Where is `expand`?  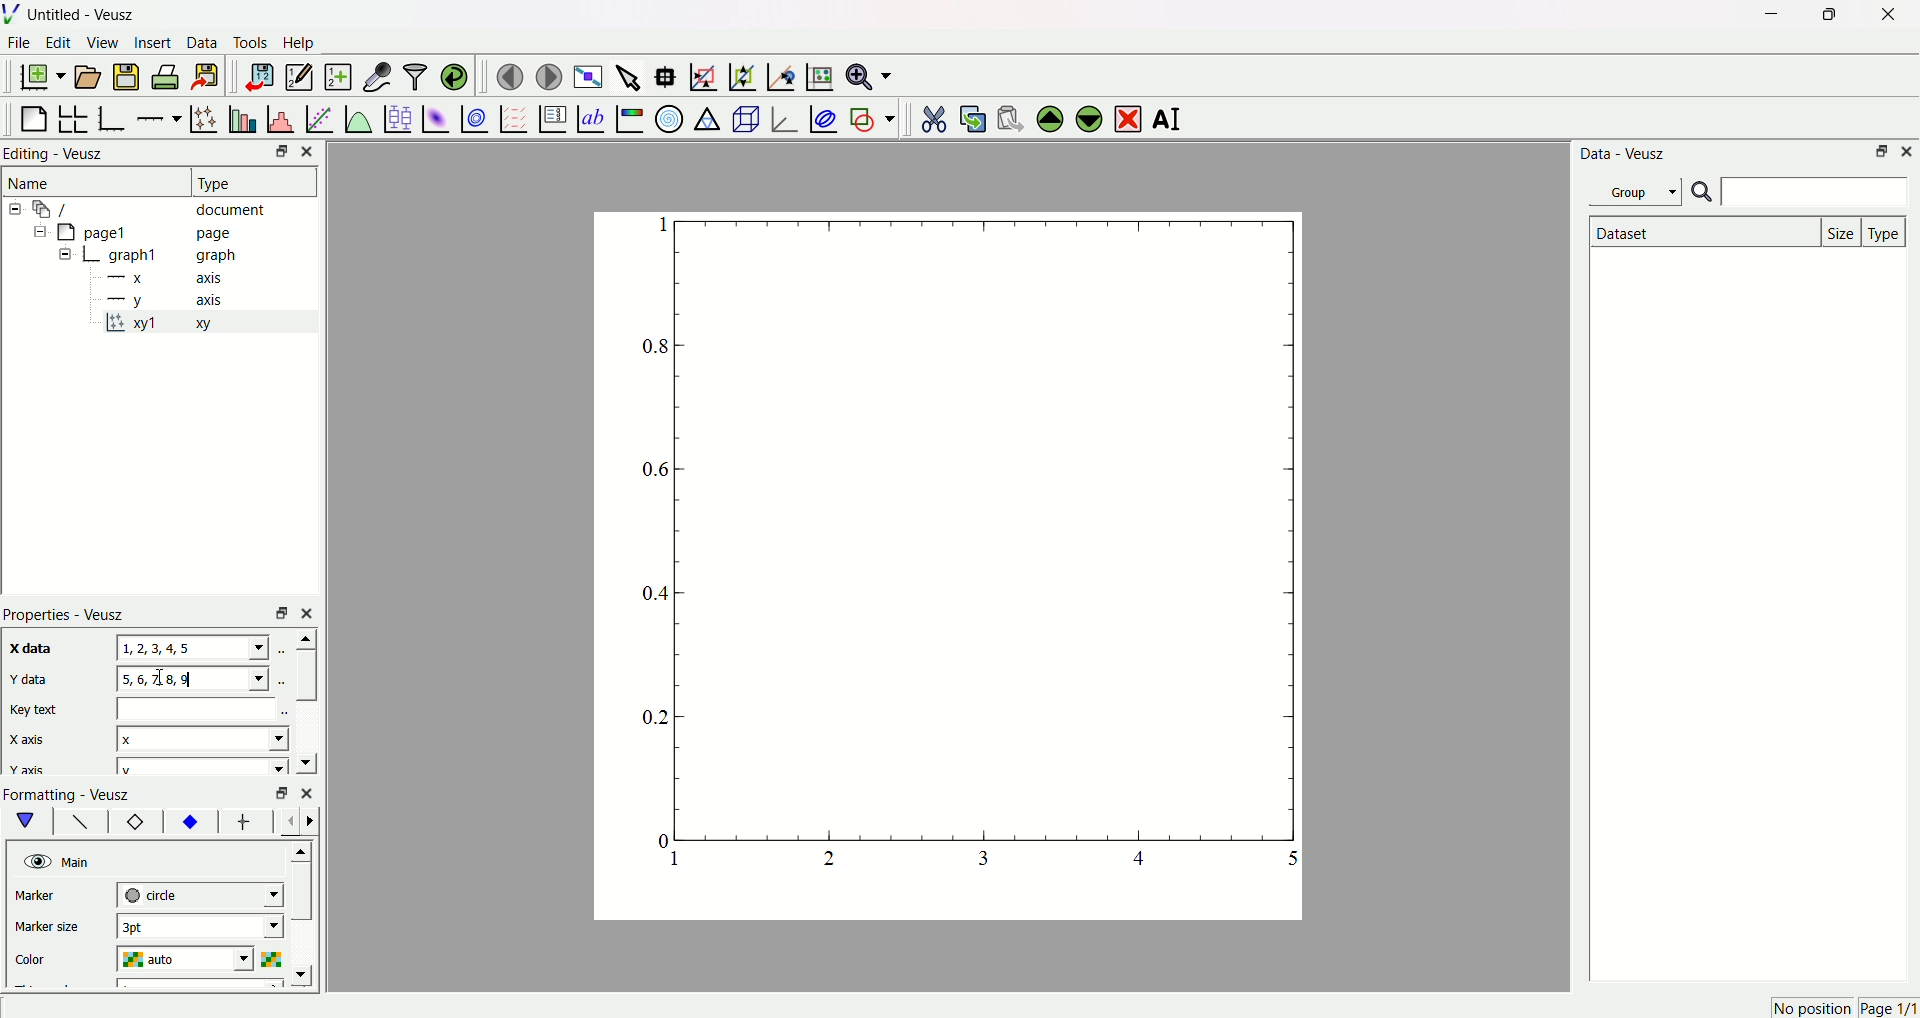 expand is located at coordinates (66, 255).